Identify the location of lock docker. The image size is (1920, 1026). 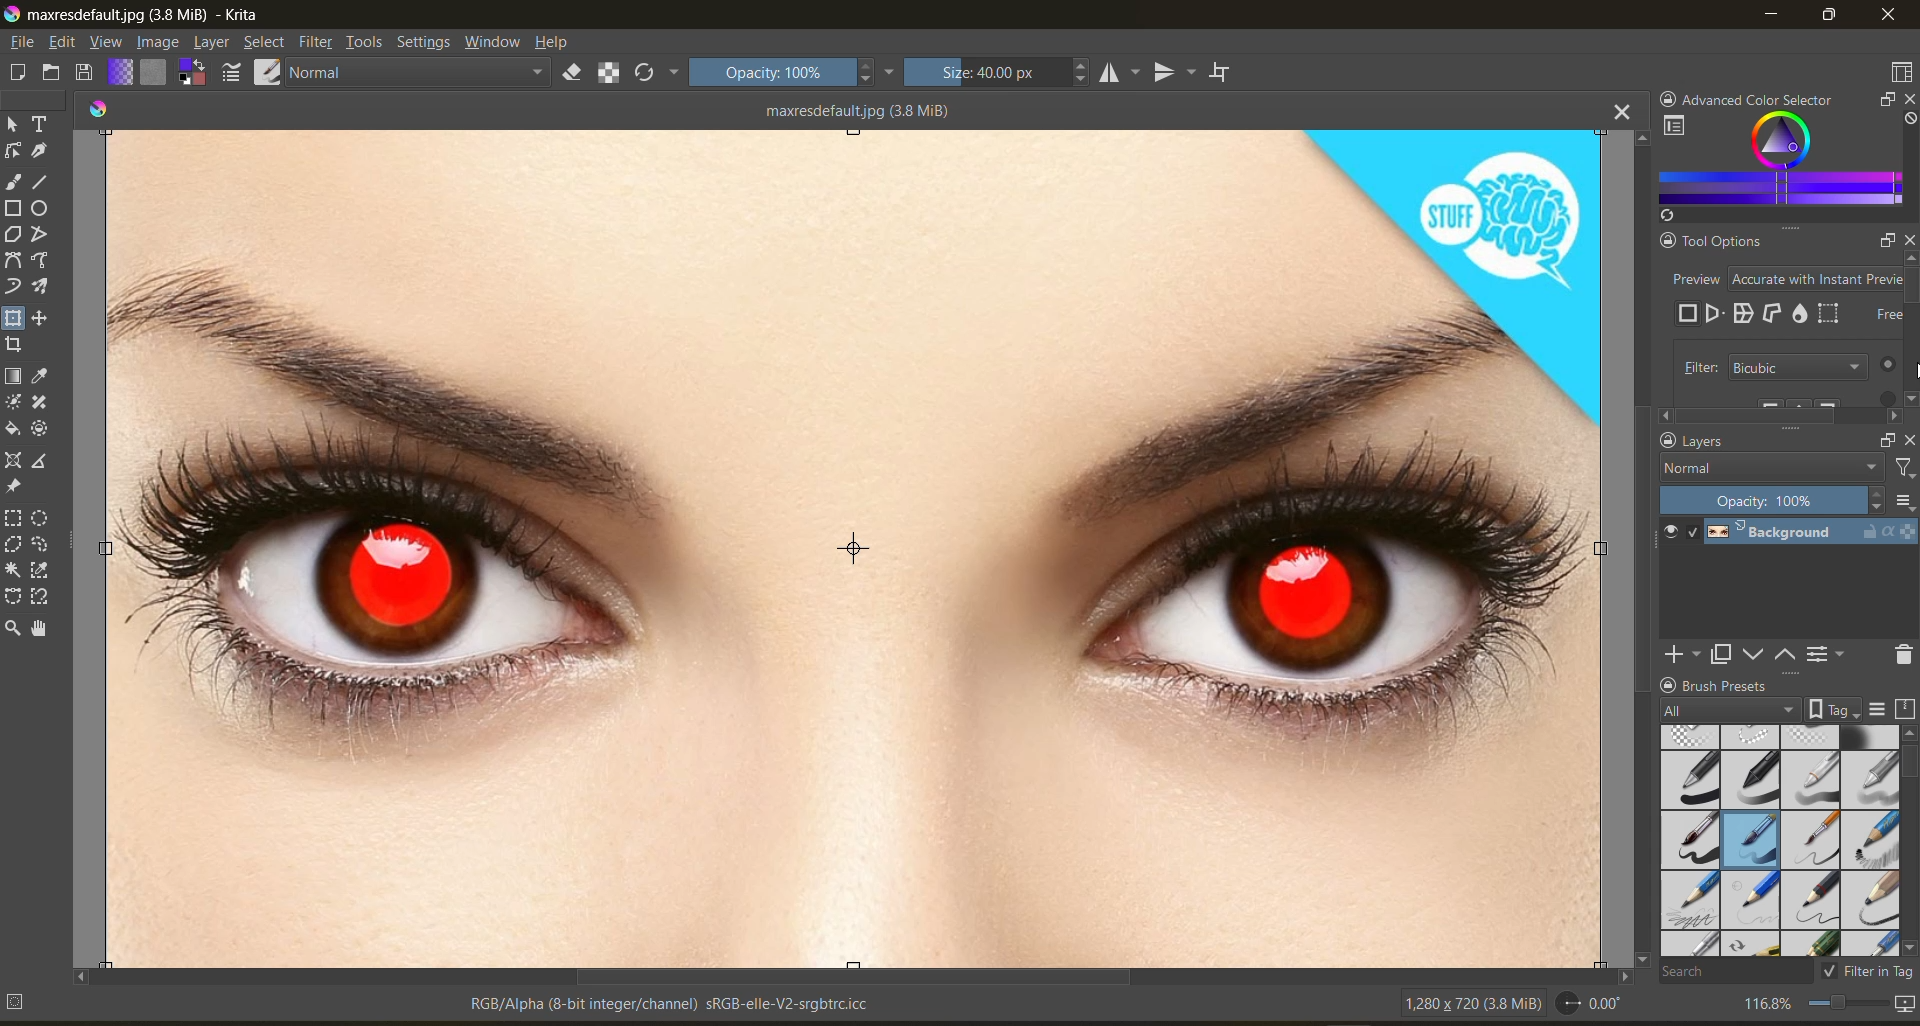
(1669, 685).